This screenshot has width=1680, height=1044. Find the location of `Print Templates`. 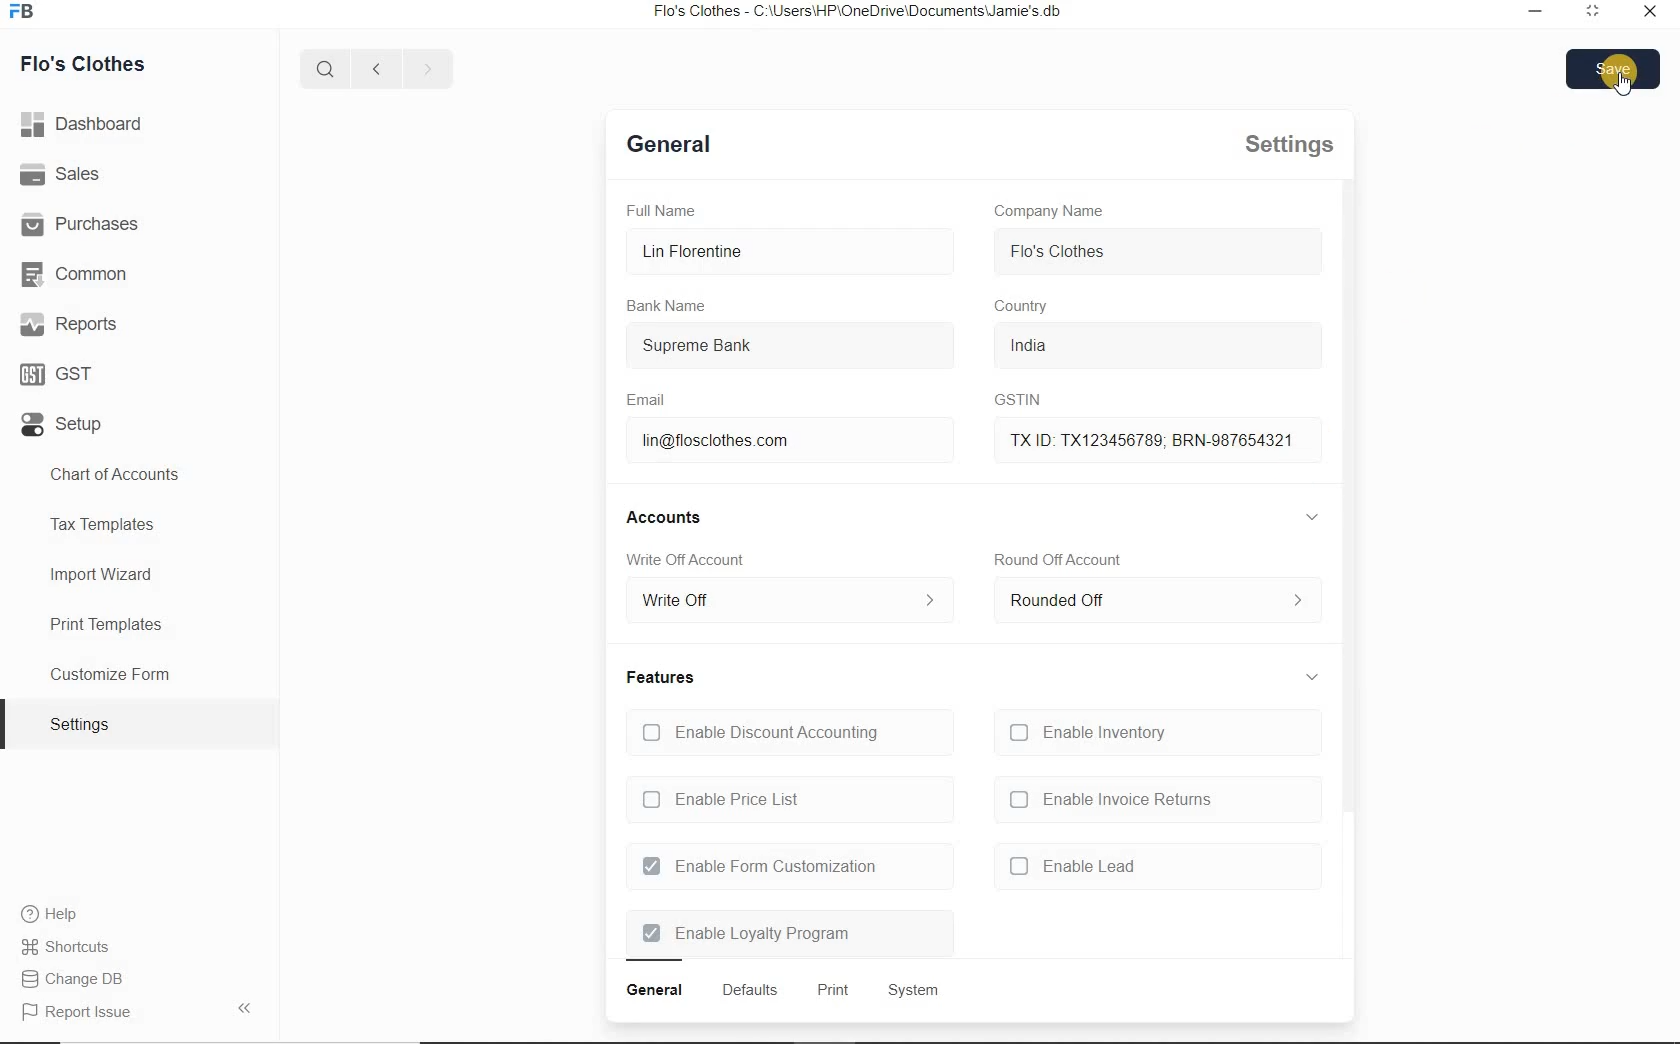

Print Templates is located at coordinates (104, 623).